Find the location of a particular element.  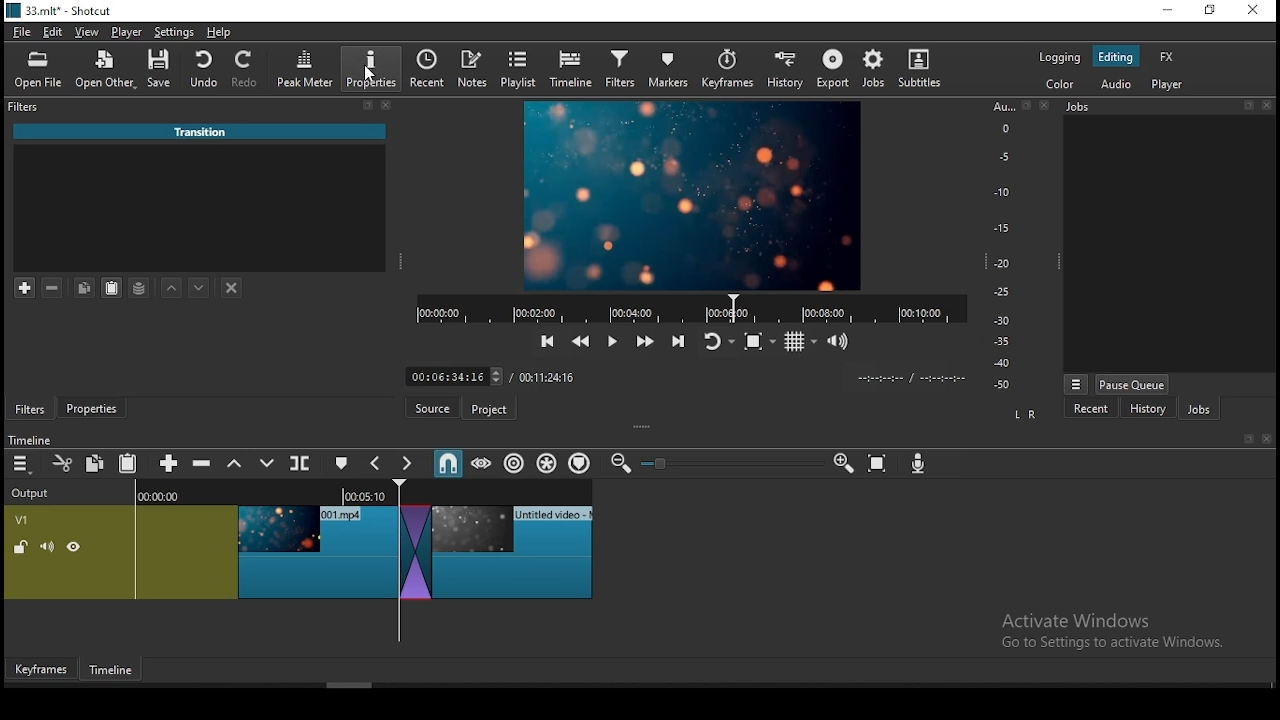

split at playhead is located at coordinates (433, 71).